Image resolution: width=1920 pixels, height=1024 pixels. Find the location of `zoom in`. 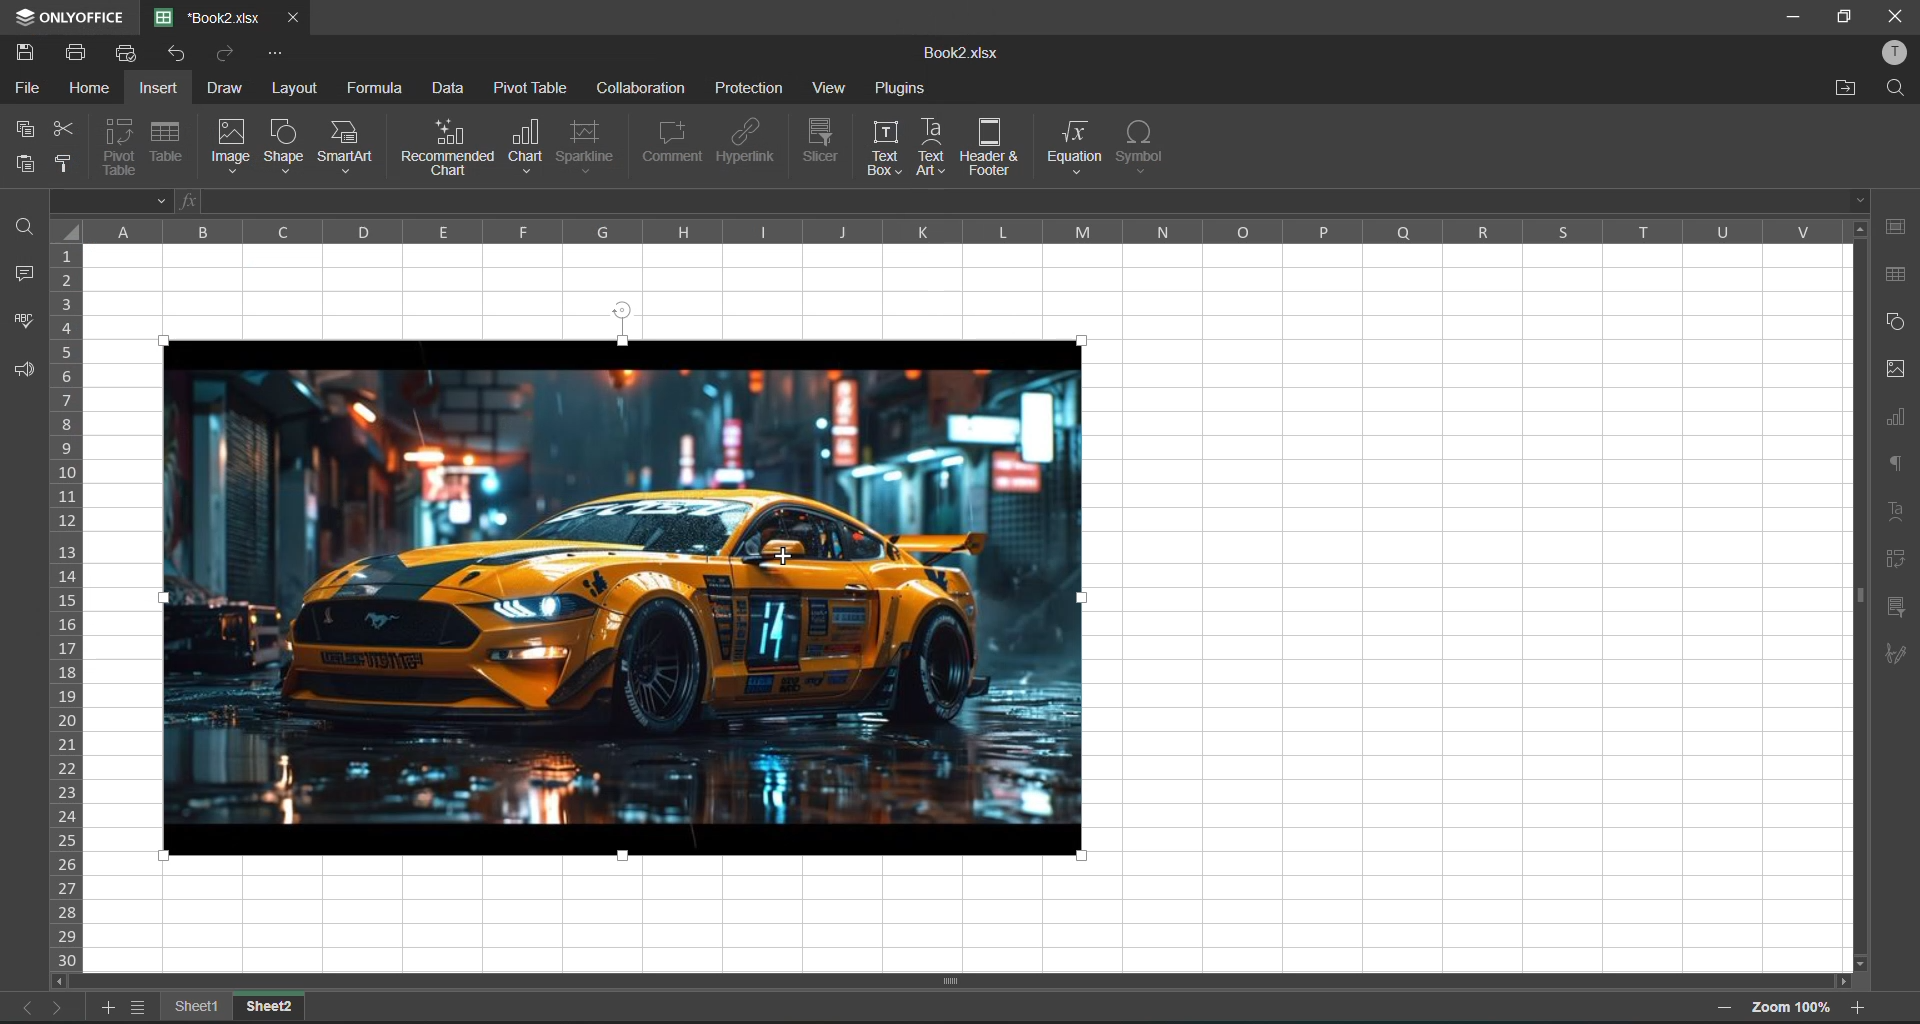

zoom in is located at coordinates (1859, 1004).